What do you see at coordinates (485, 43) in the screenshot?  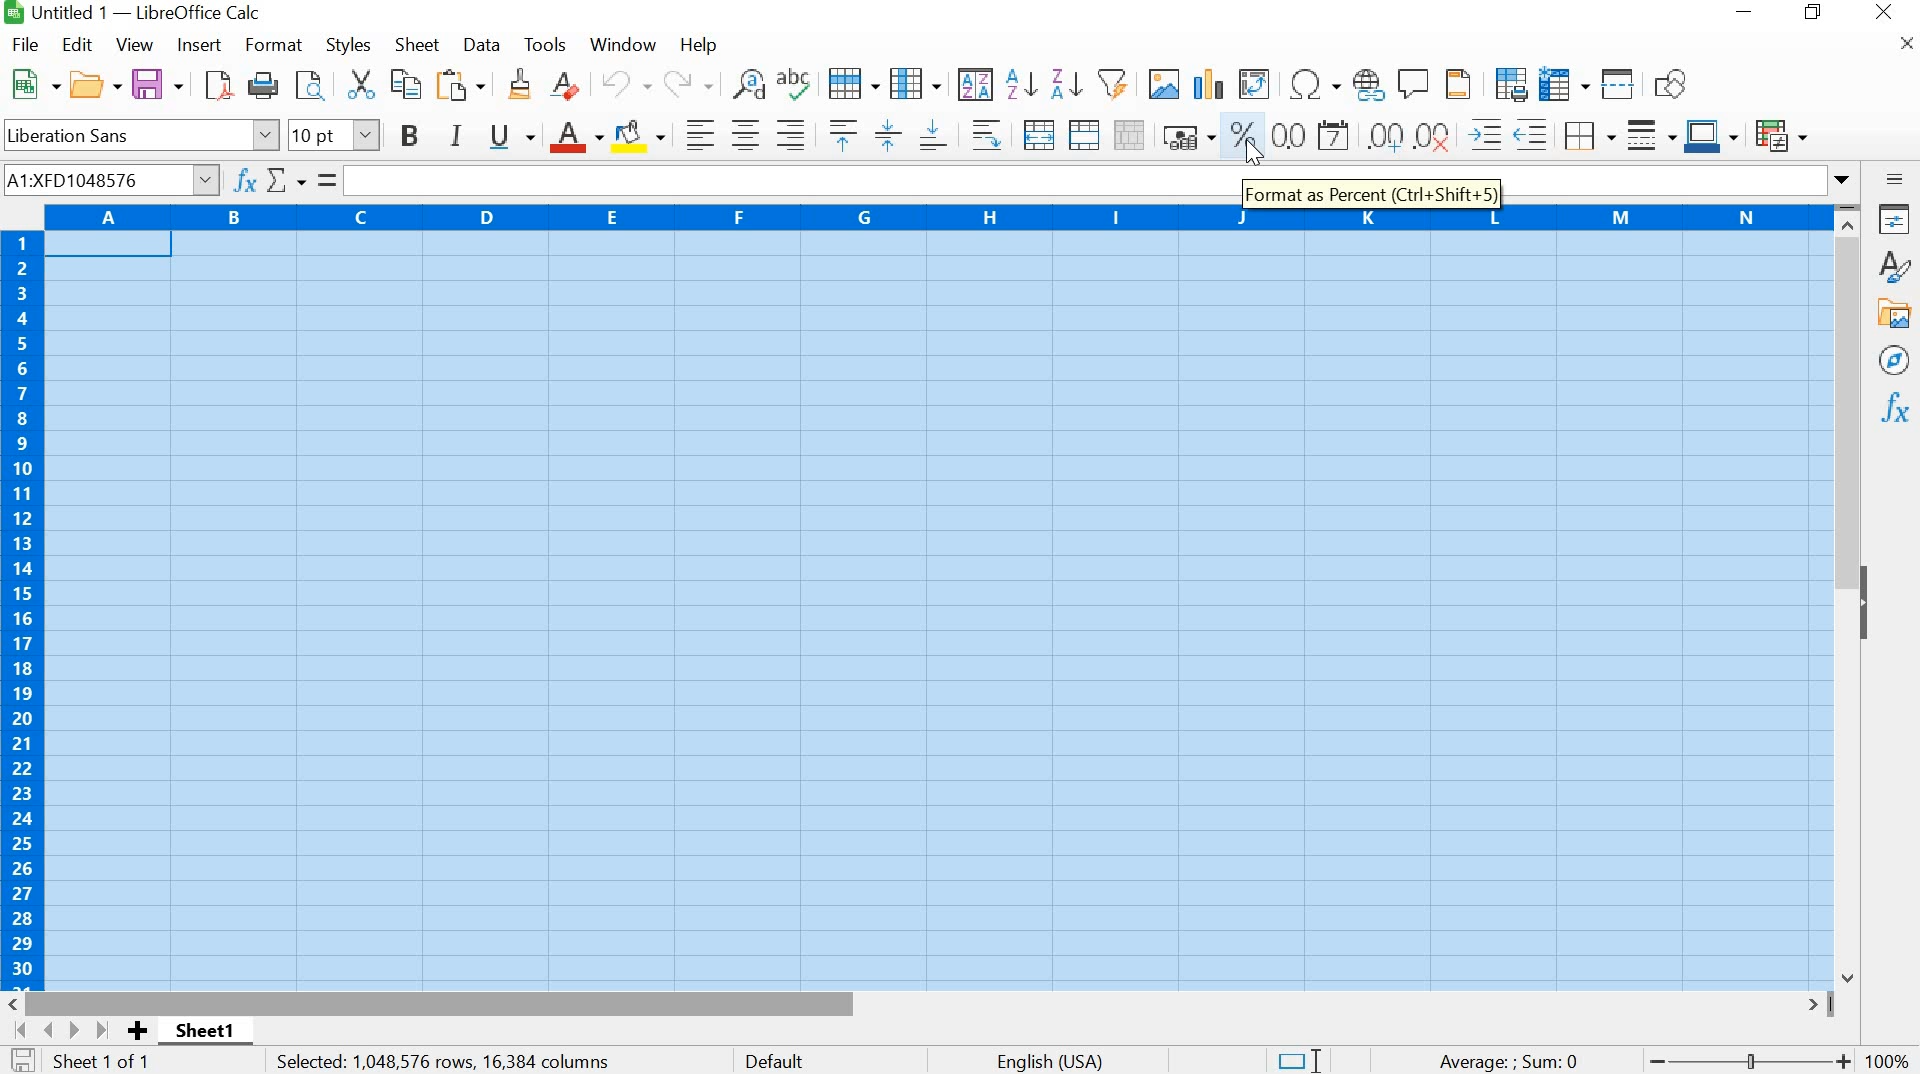 I see `DATA` at bounding box center [485, 43].